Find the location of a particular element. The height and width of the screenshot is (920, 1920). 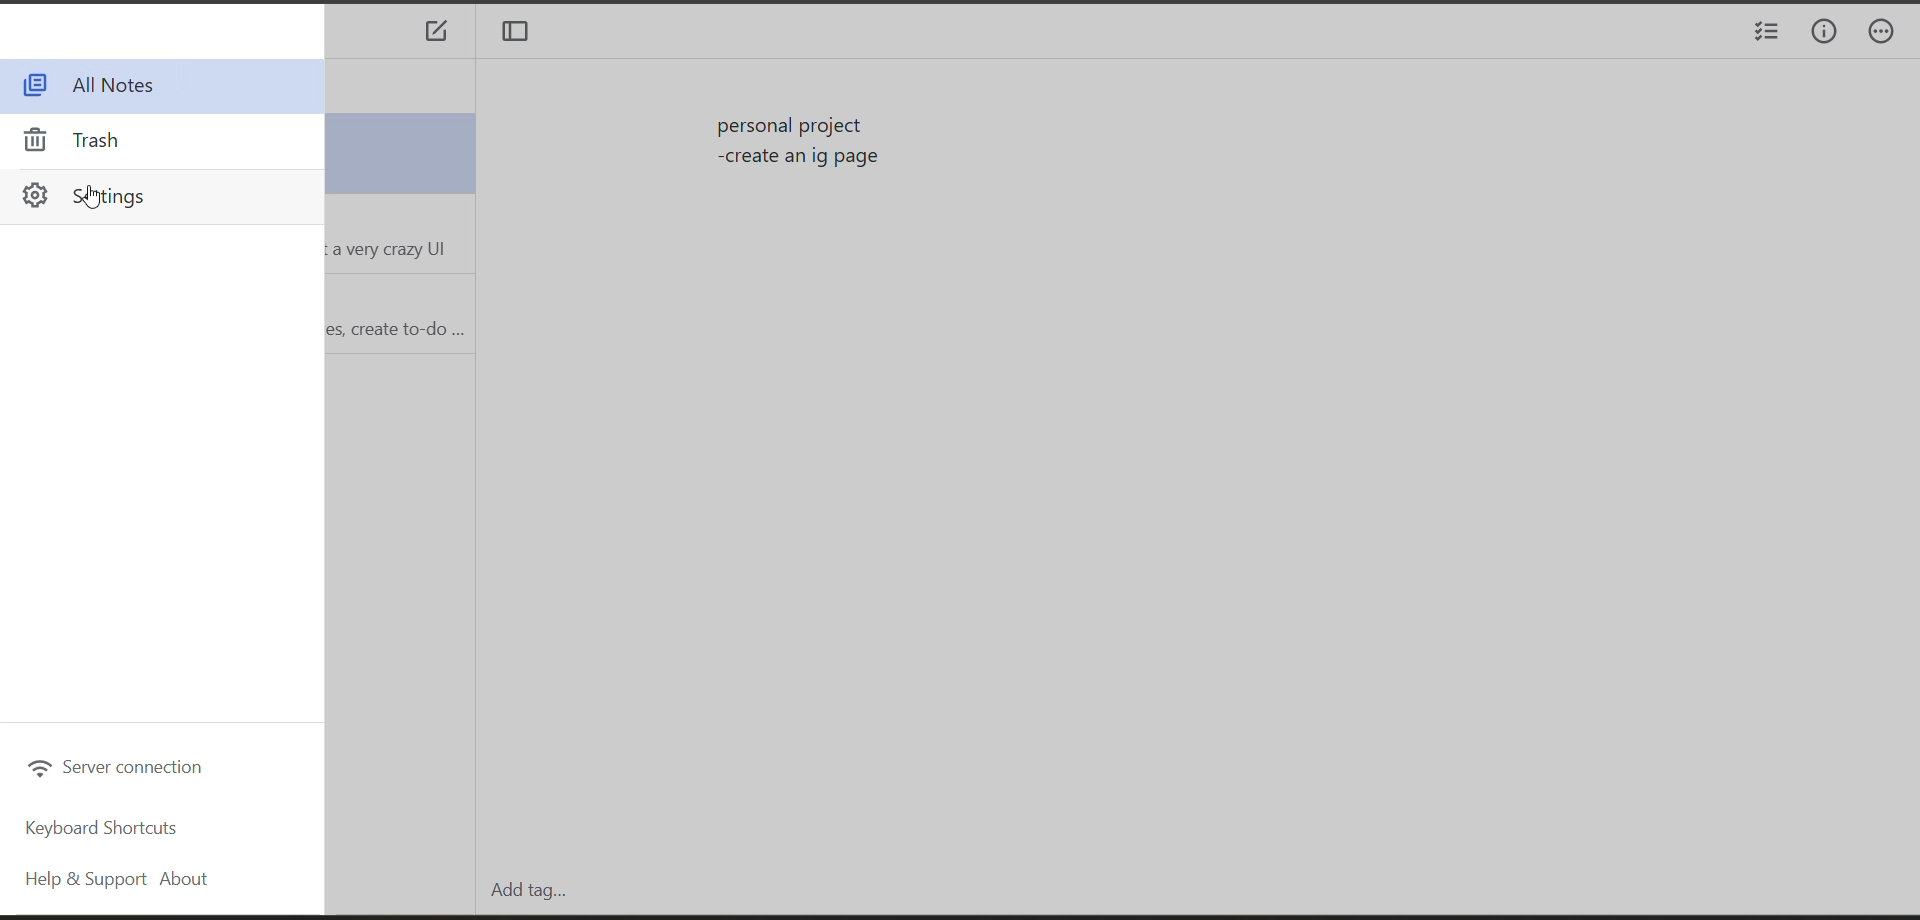

add tag is located at coordinates (523, 890).